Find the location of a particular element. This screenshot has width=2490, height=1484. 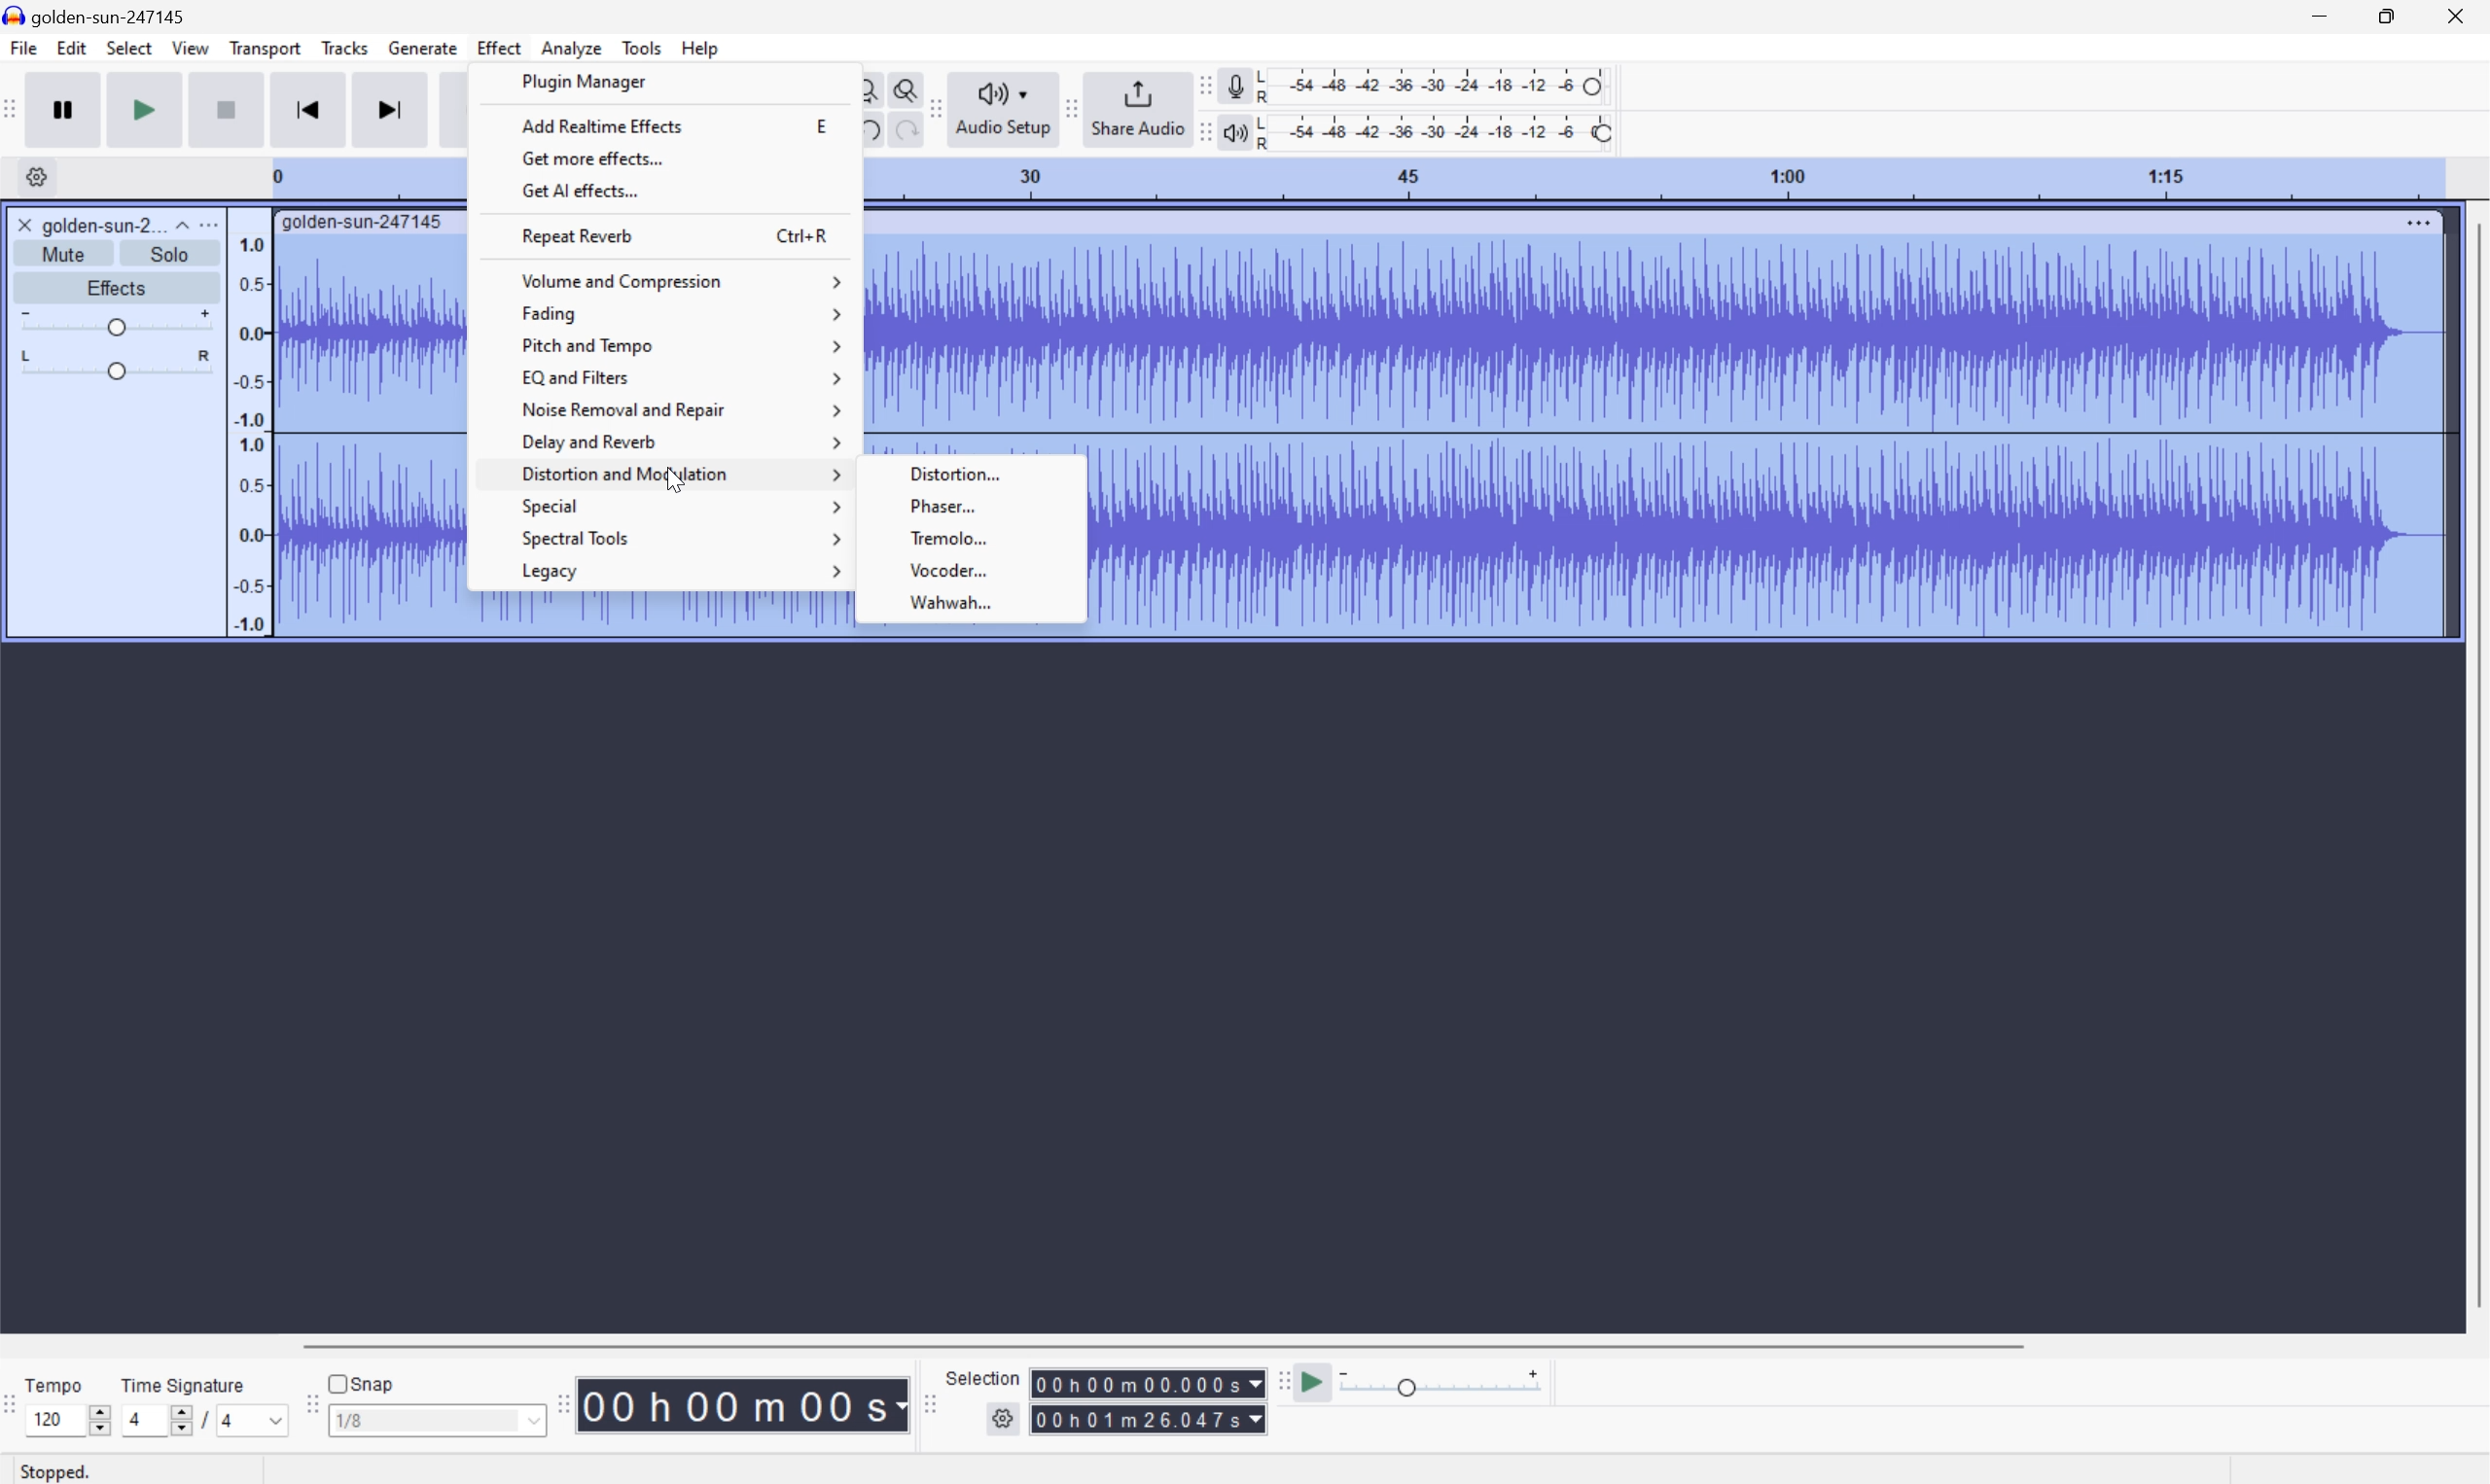

Stop is located at coordinates (224, 110).